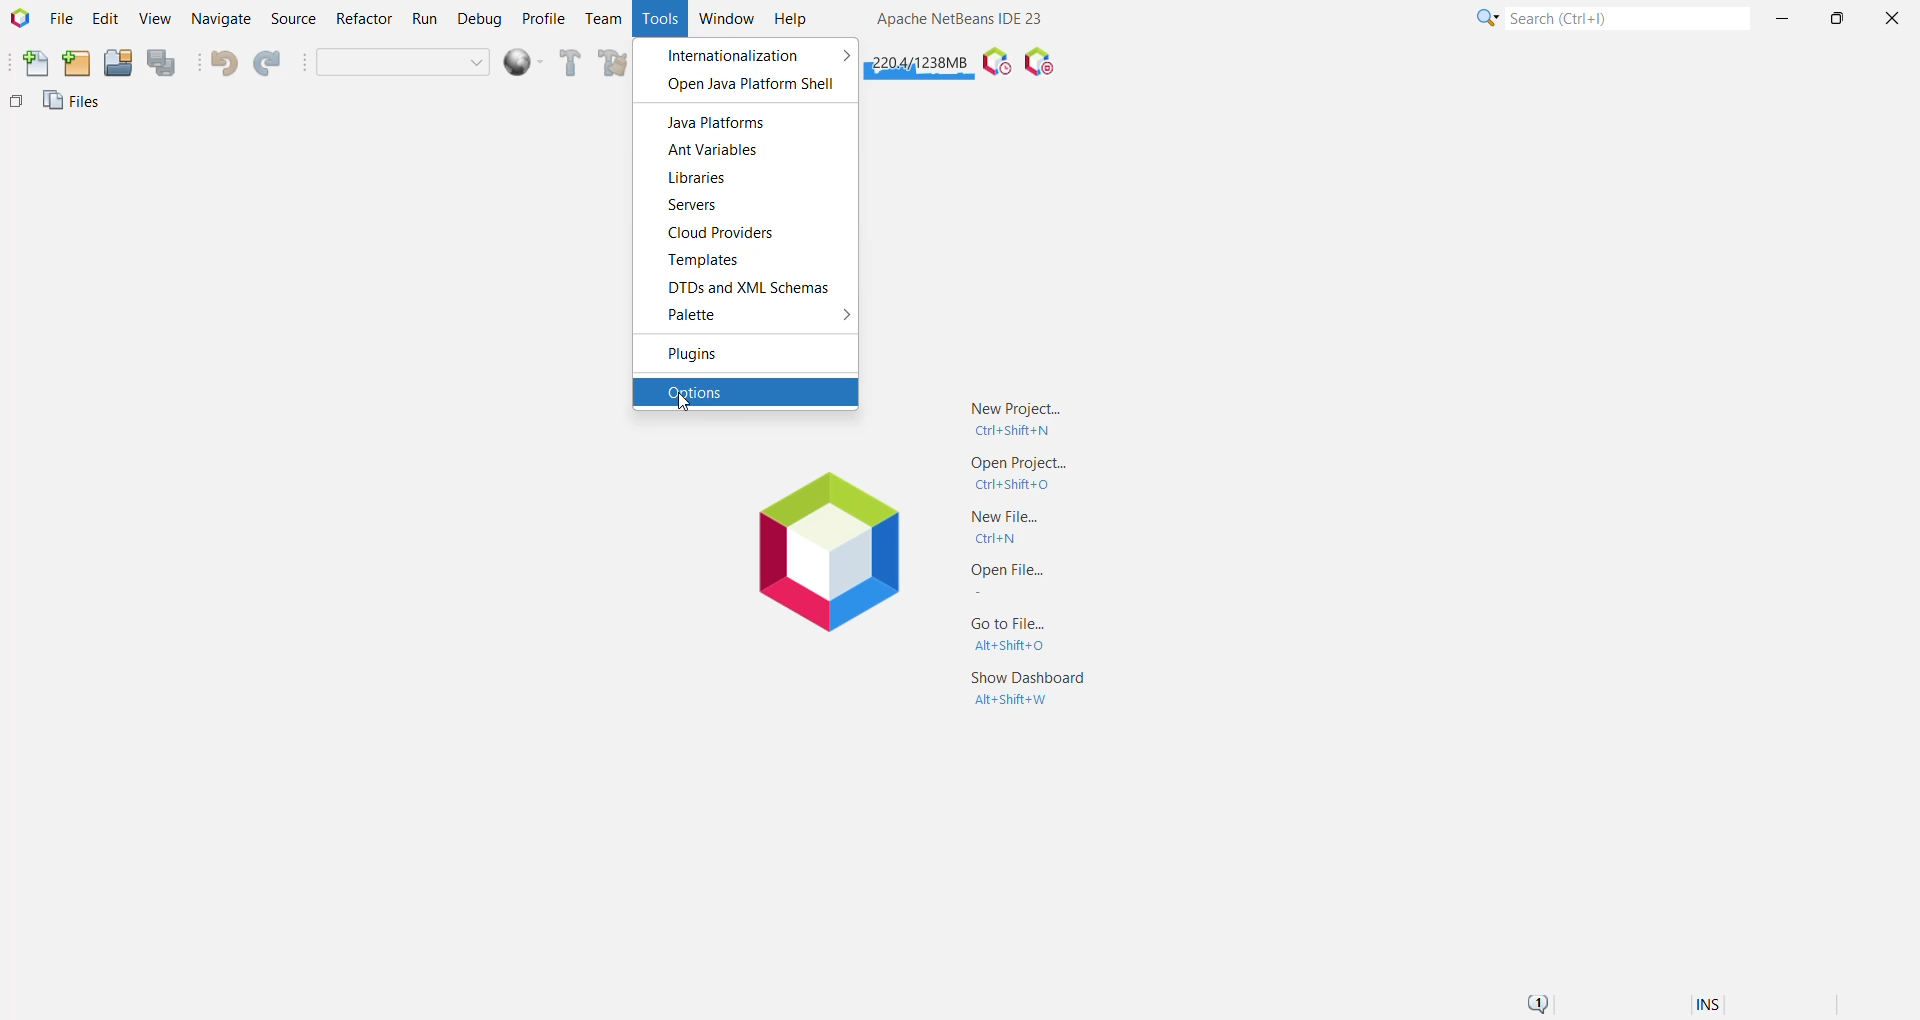  I want to click on Java Platforms, so click(722, 122).